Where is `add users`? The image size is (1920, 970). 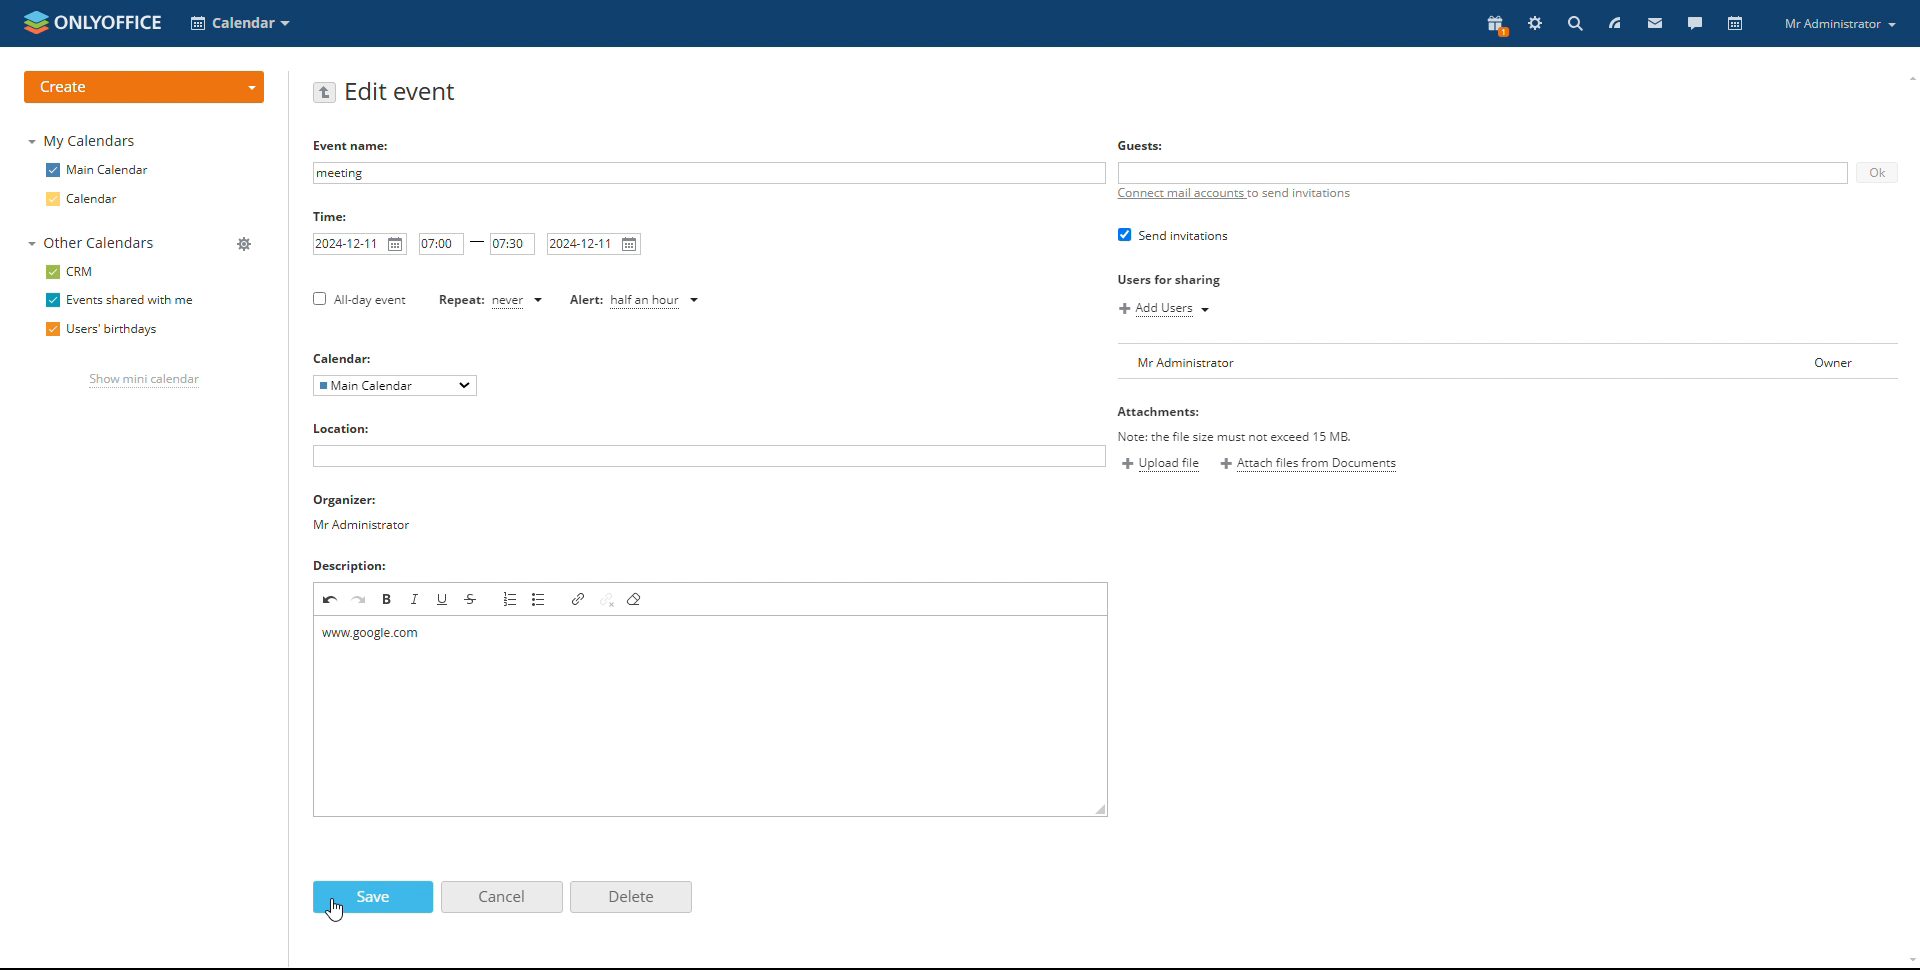 add users is located at coordinates (1164, 309).